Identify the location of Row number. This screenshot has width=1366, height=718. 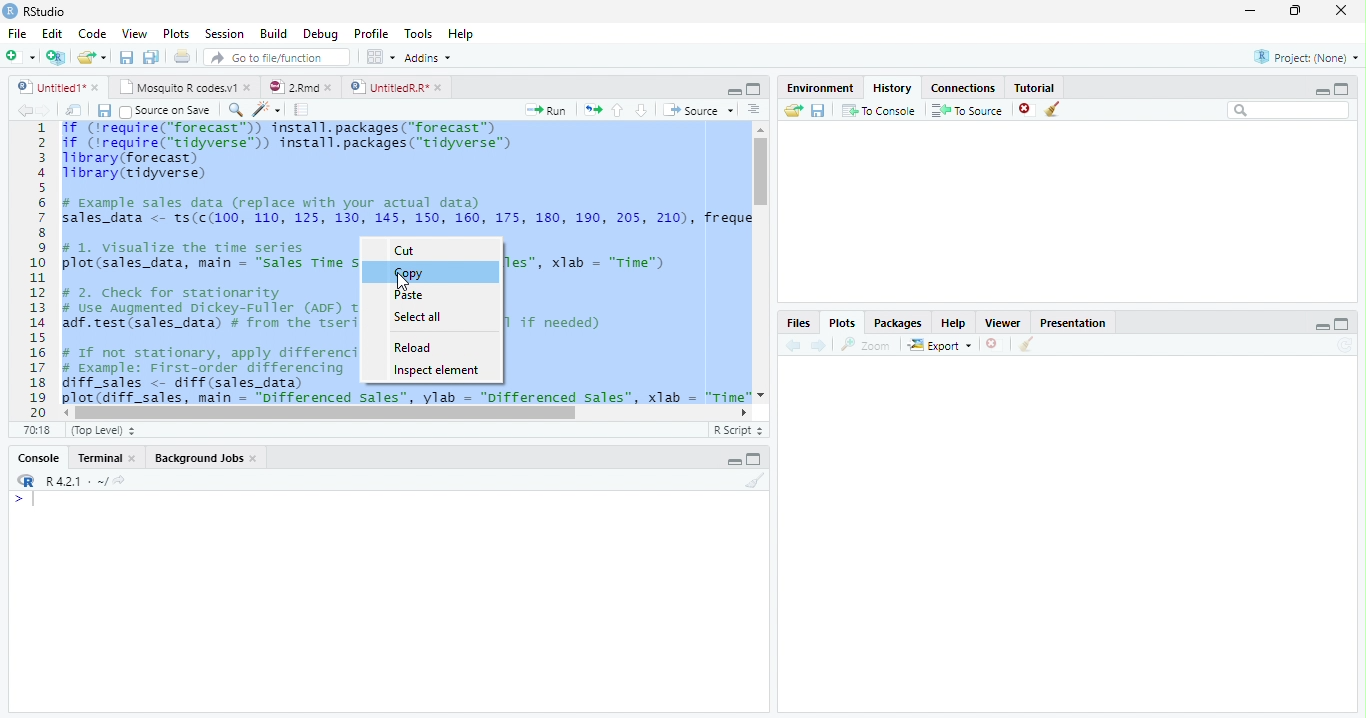
(32, 269).